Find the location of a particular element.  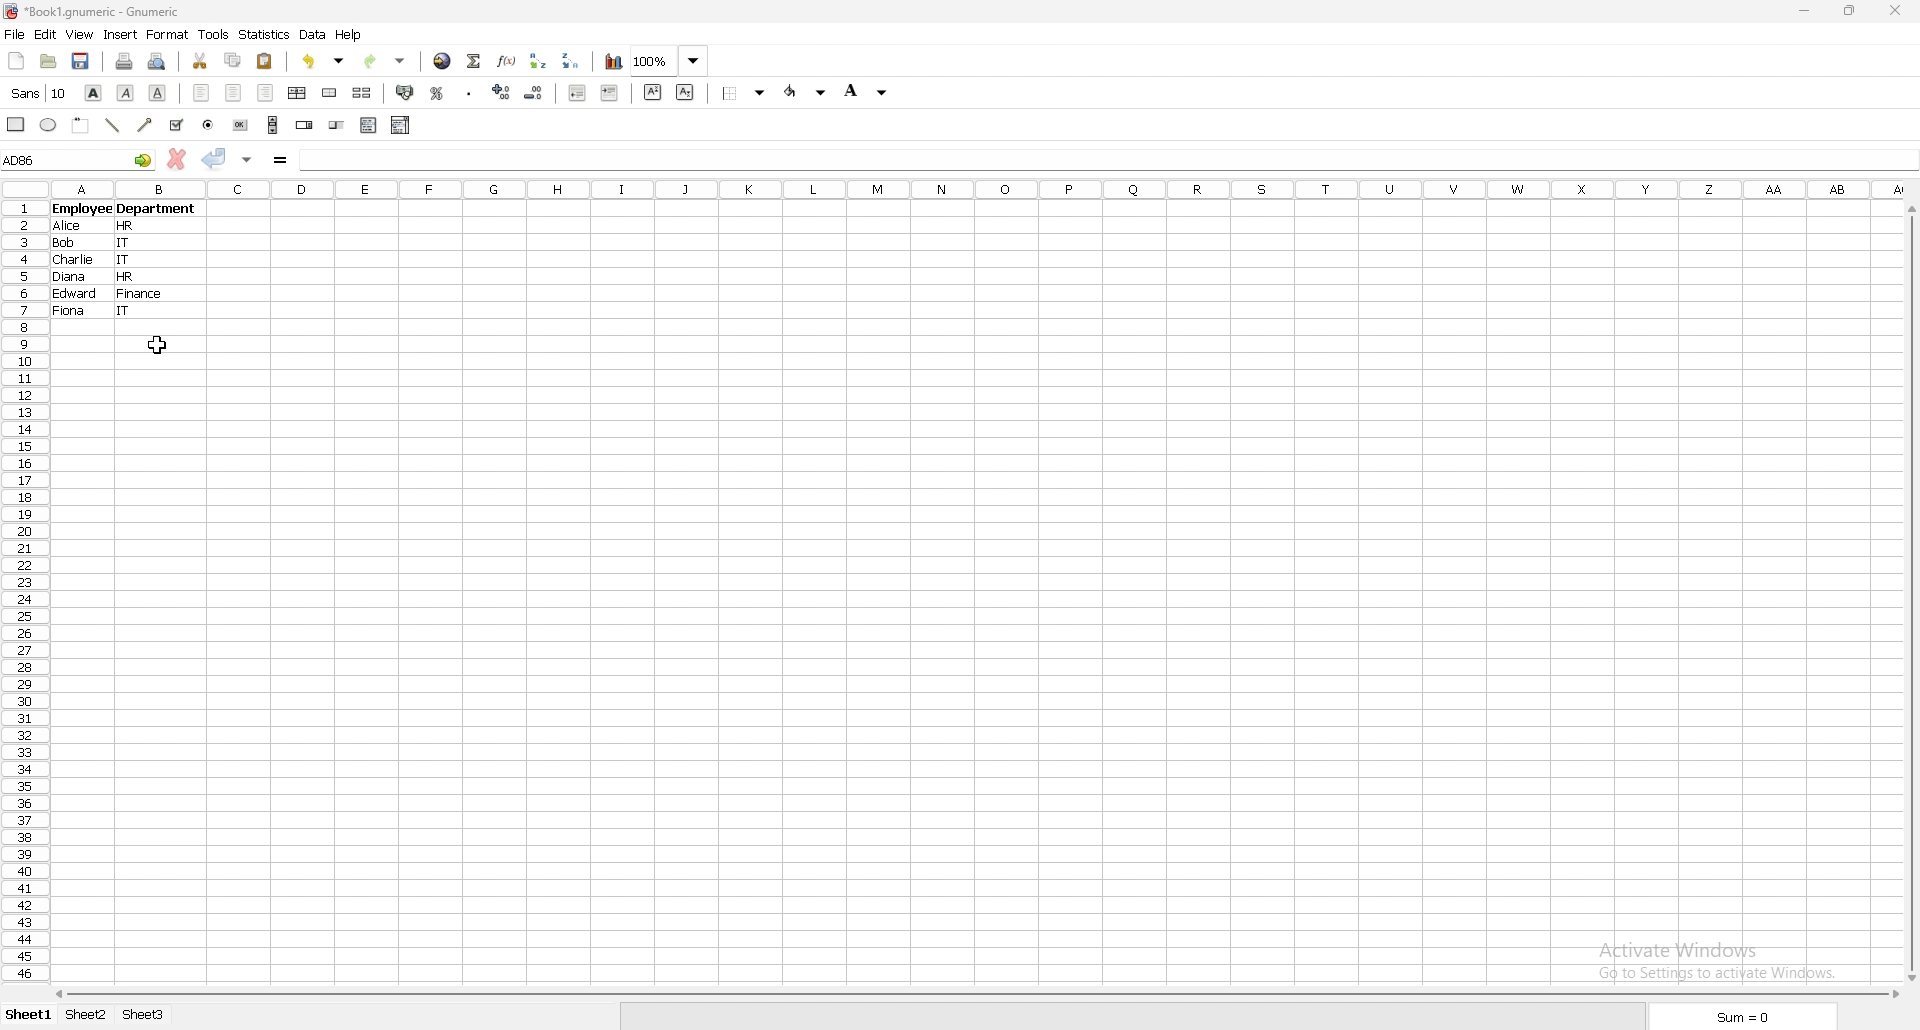

merge cells is located at coordinates (330, 93).